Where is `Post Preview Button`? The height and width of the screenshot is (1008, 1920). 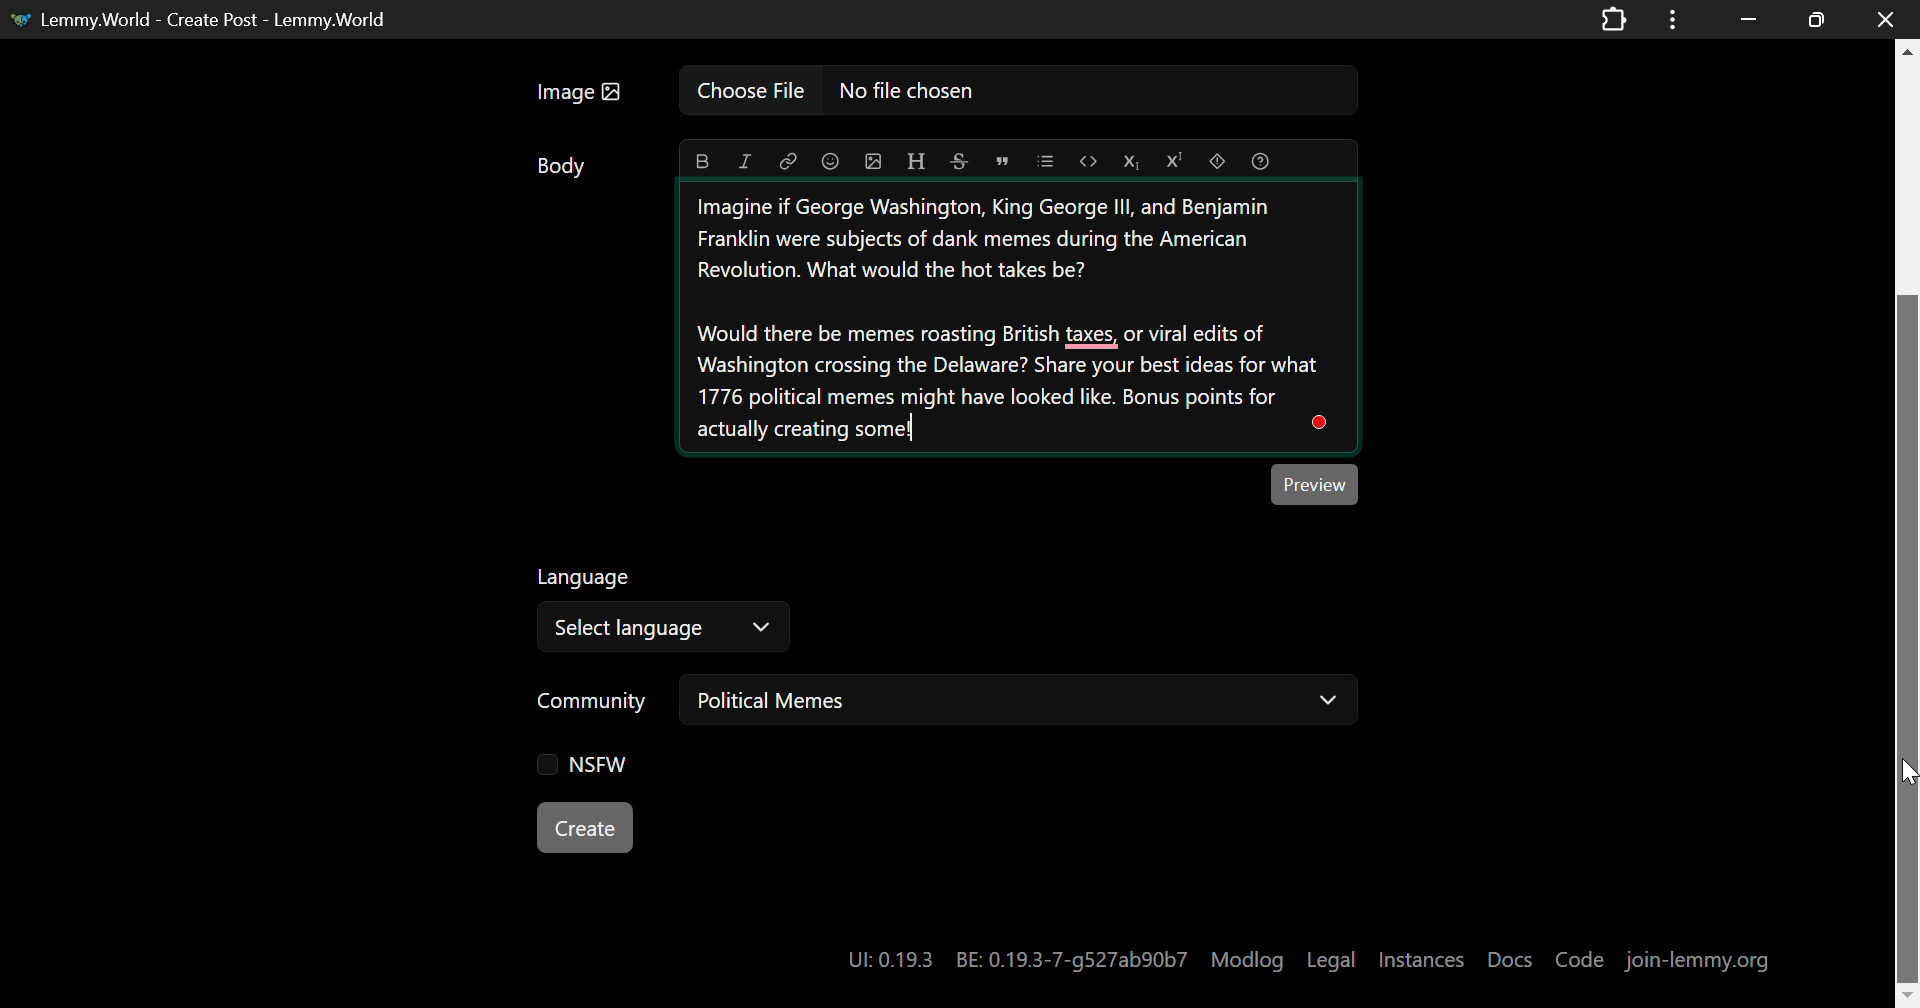 Post Preview Button is located at coordinates (1318, 486).